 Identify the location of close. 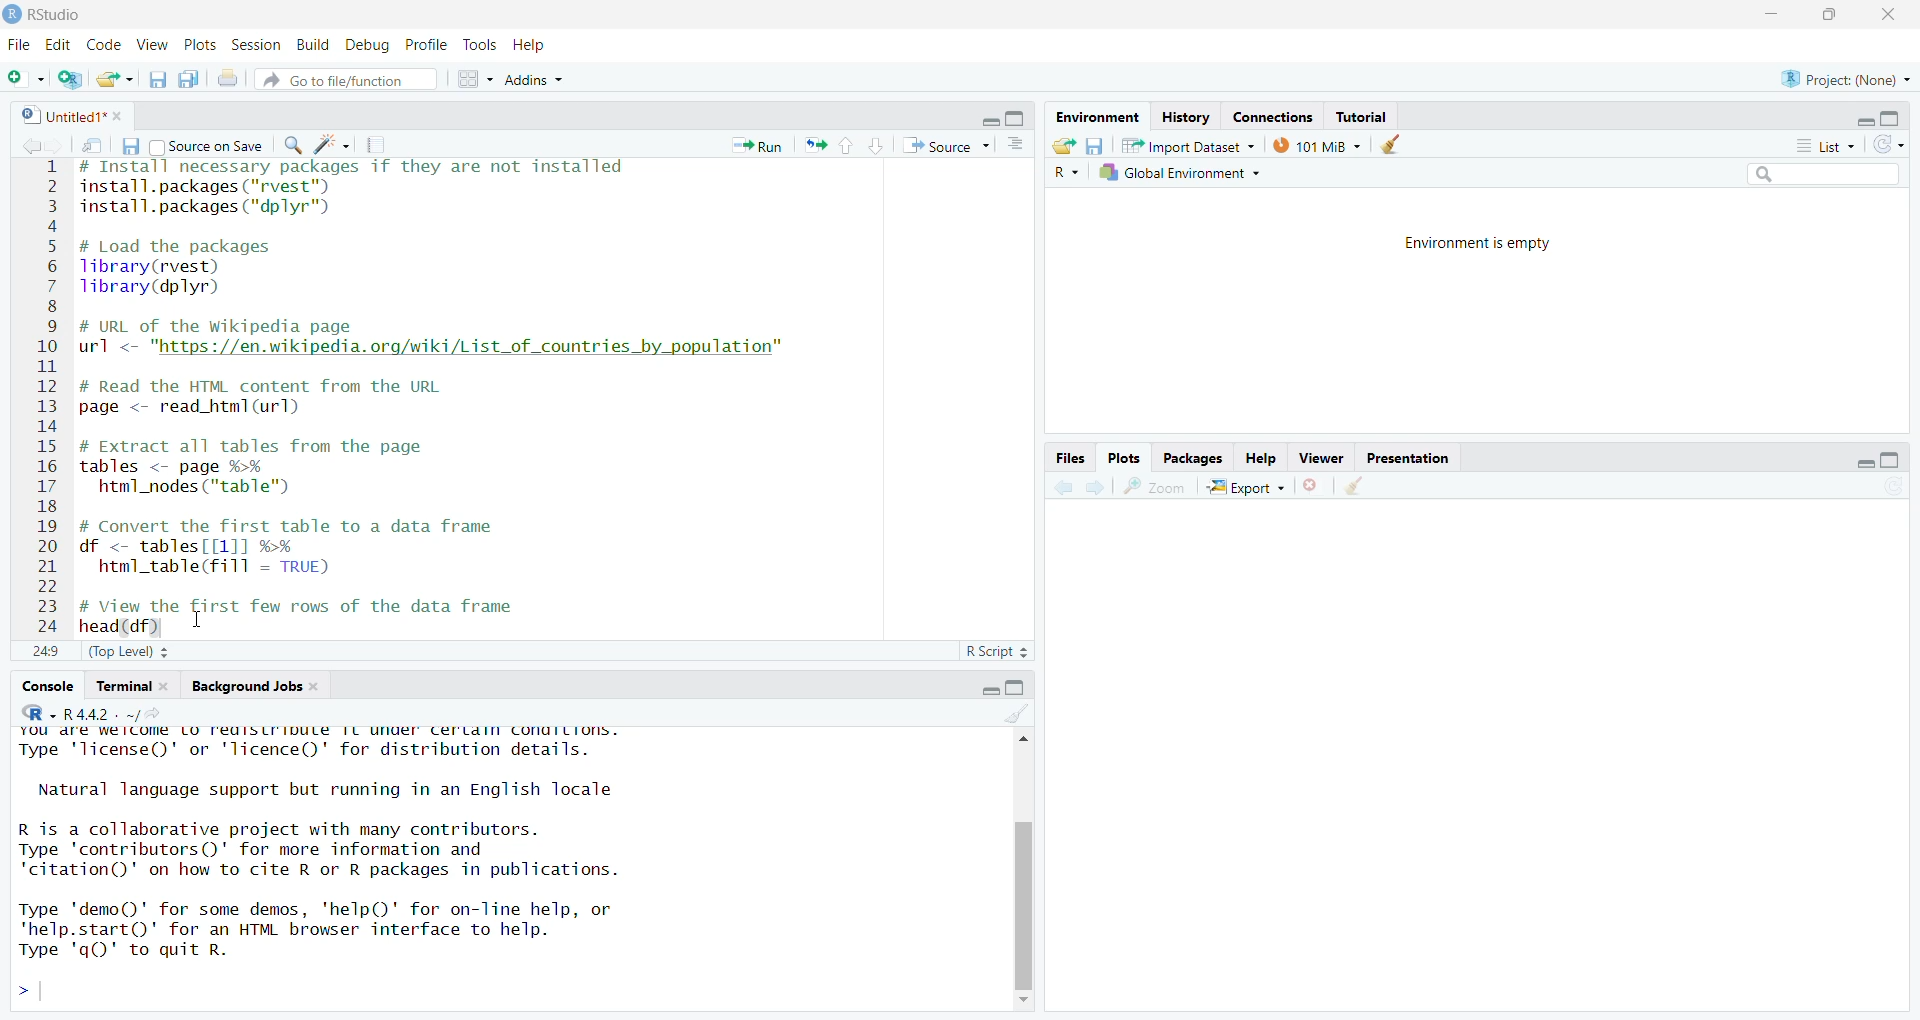
(317, 686).